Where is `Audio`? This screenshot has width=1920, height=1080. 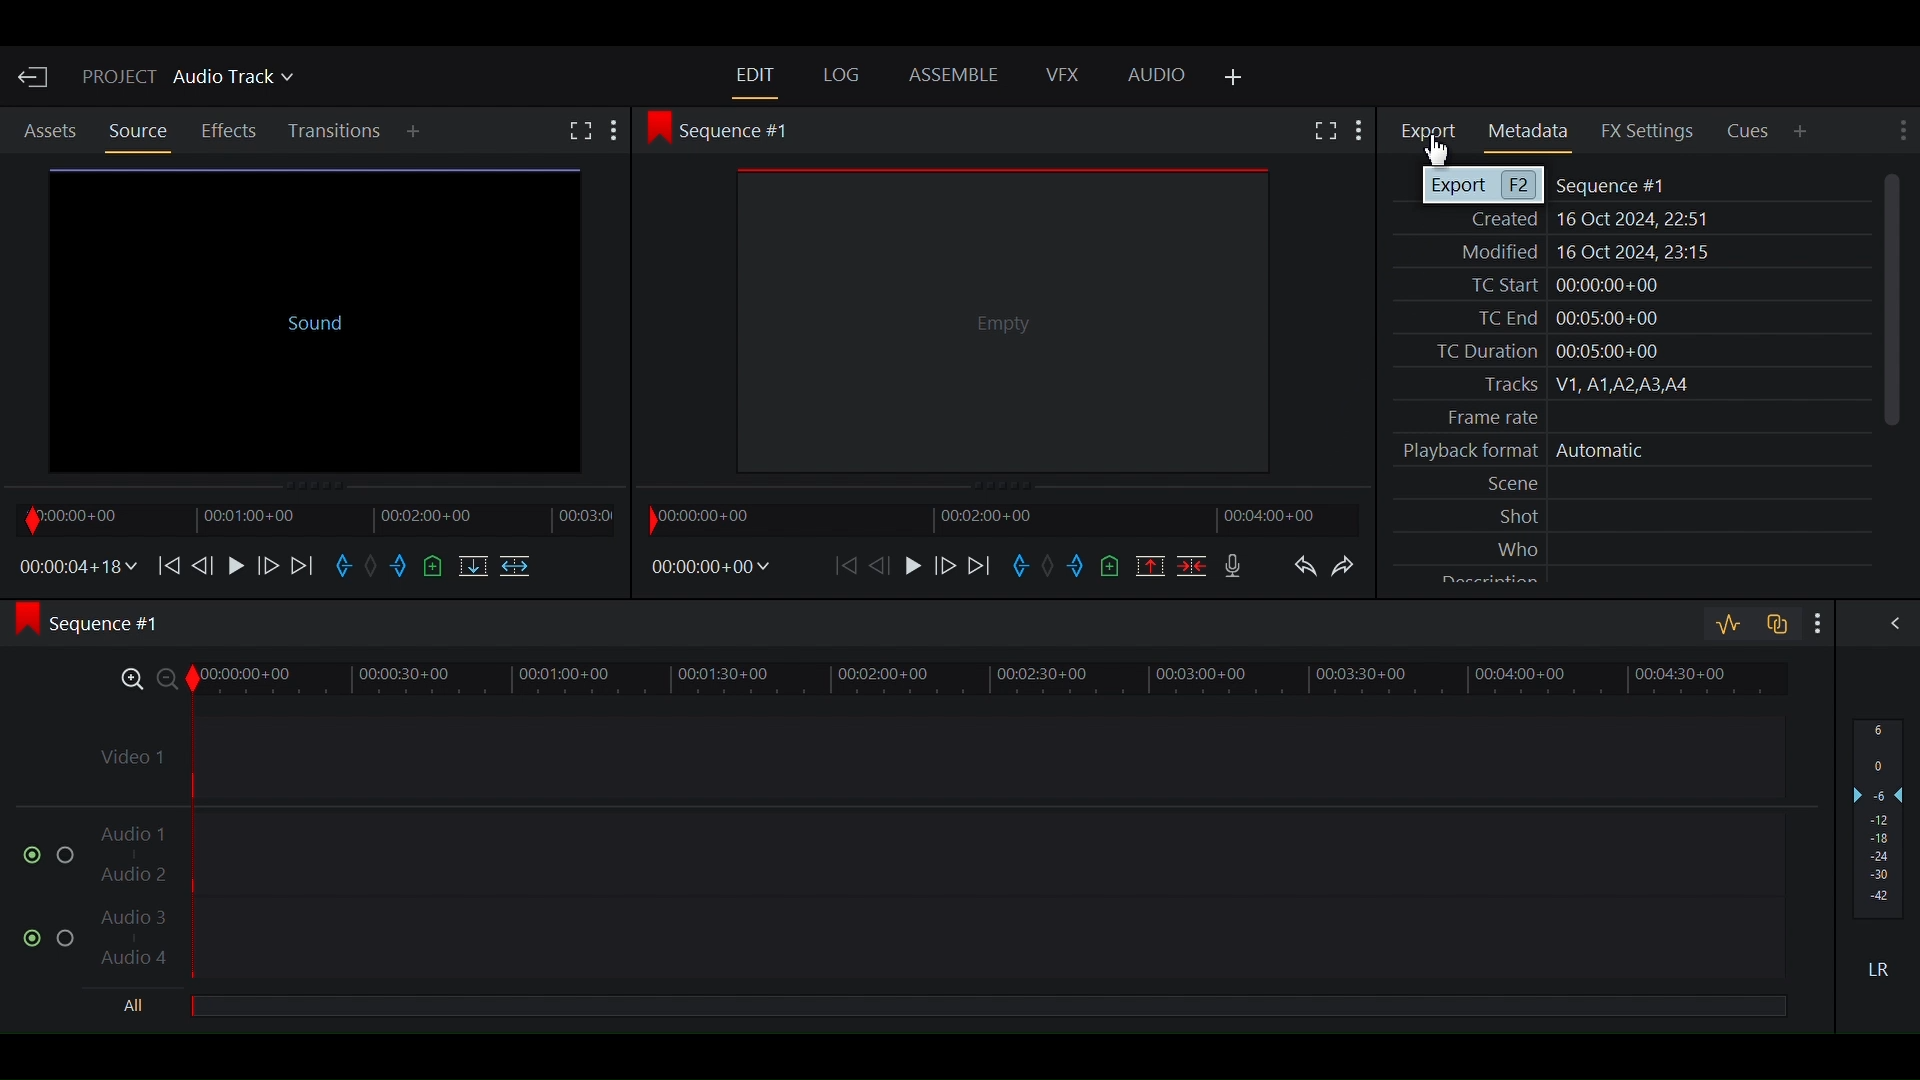
Audio is located at coordinates (1157, 76).